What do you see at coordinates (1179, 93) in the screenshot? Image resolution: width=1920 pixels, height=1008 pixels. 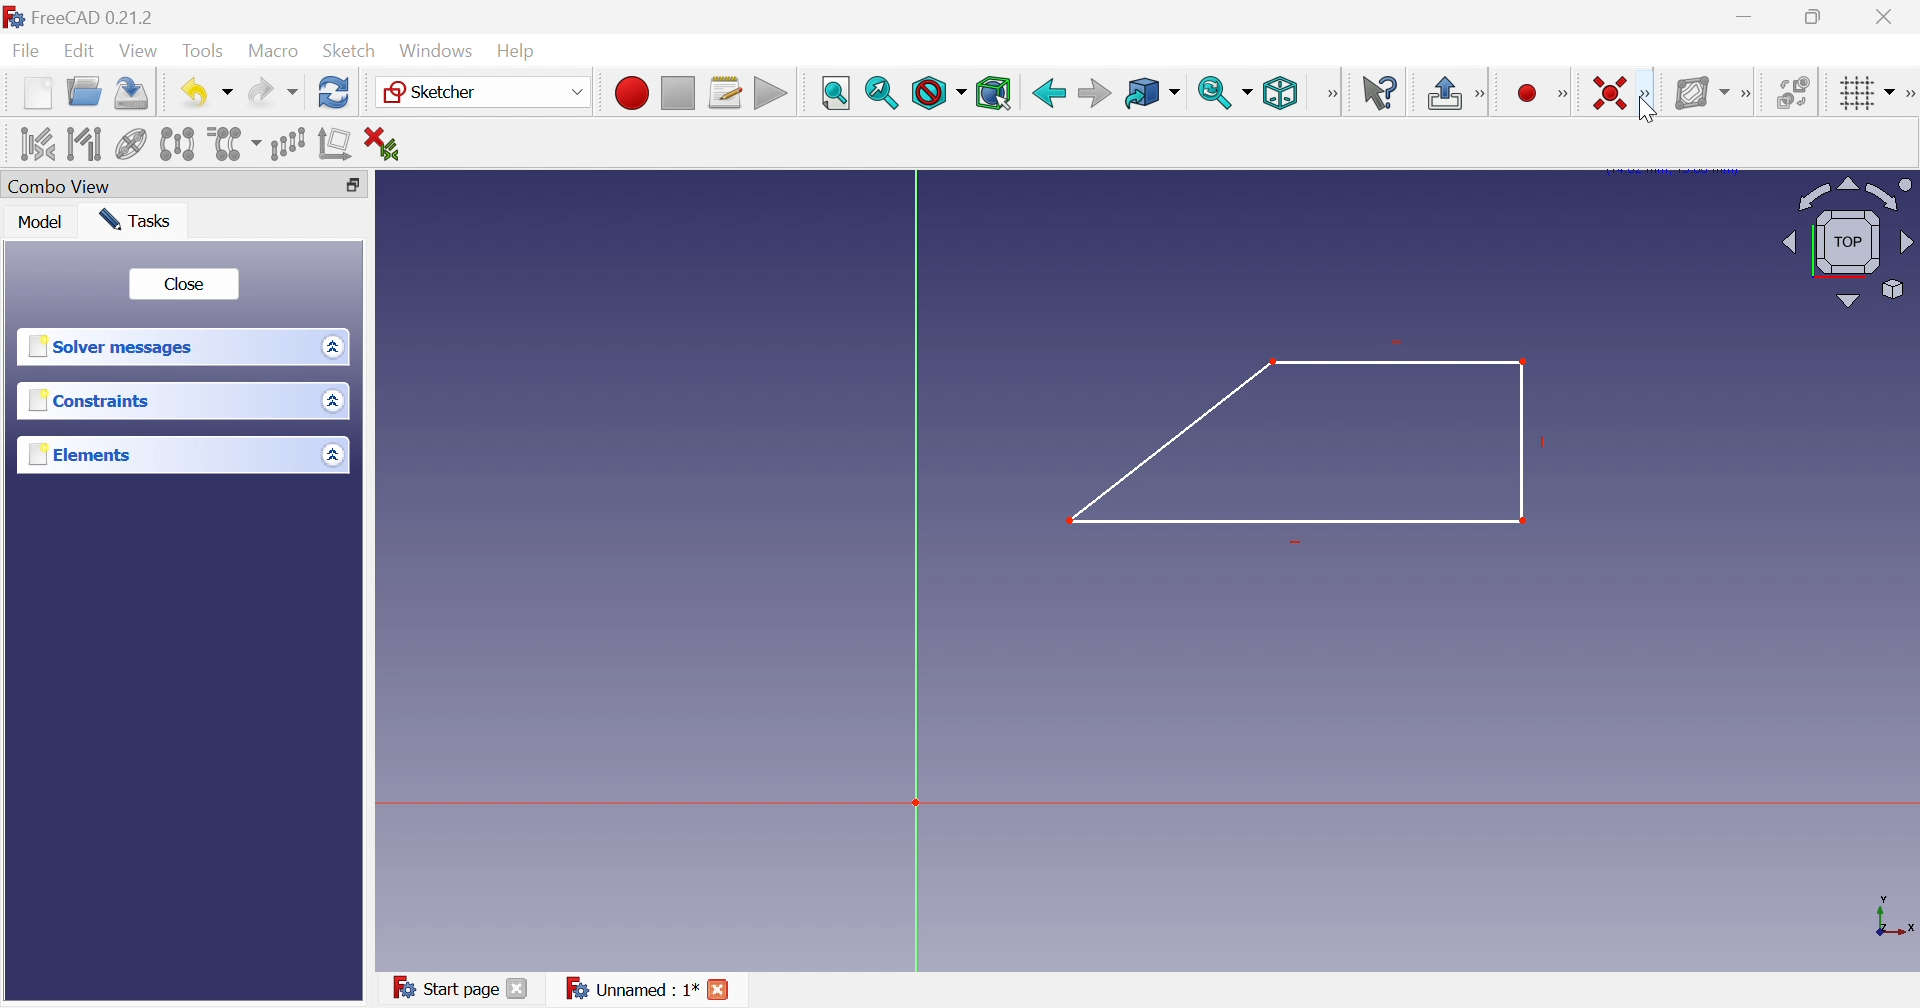 I see `Drop Down` at bounding box center [1179, 93].